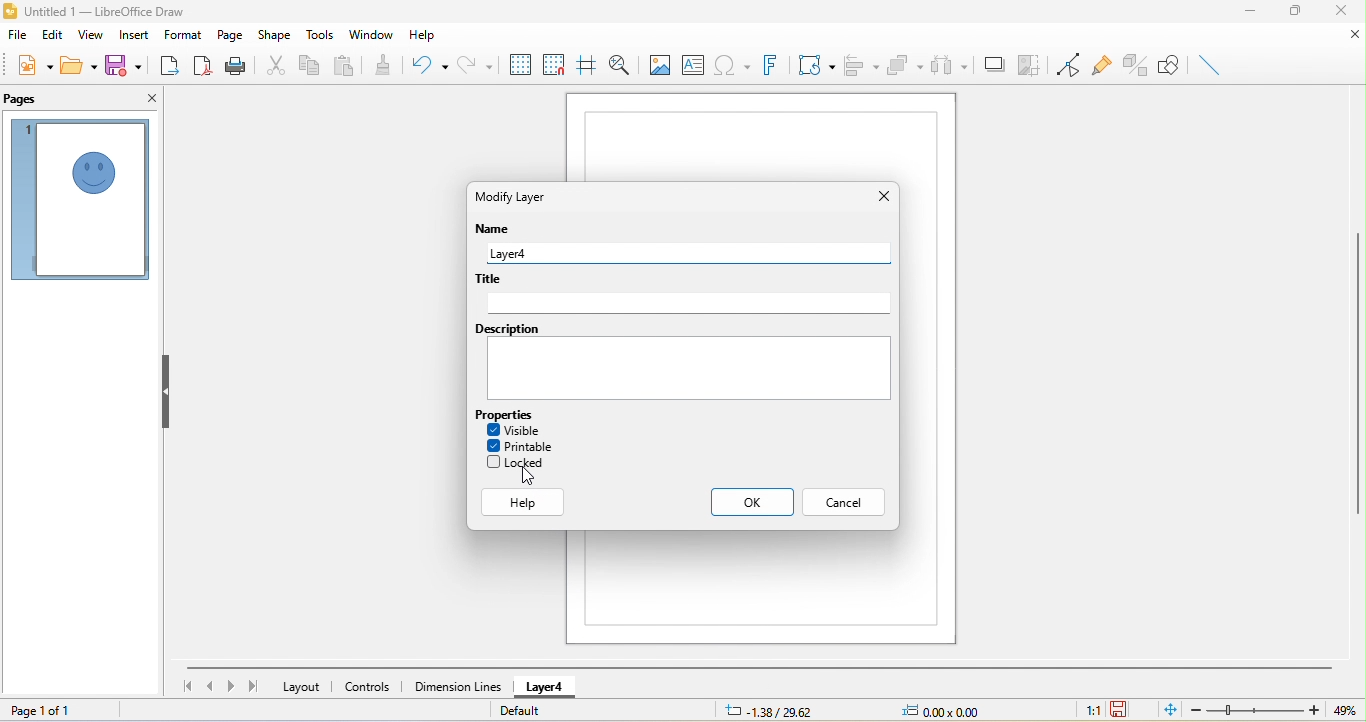  What do you see at coordinates (906, 65) in the screenshot?
I see `arrange` at bounding box center [906, 65].